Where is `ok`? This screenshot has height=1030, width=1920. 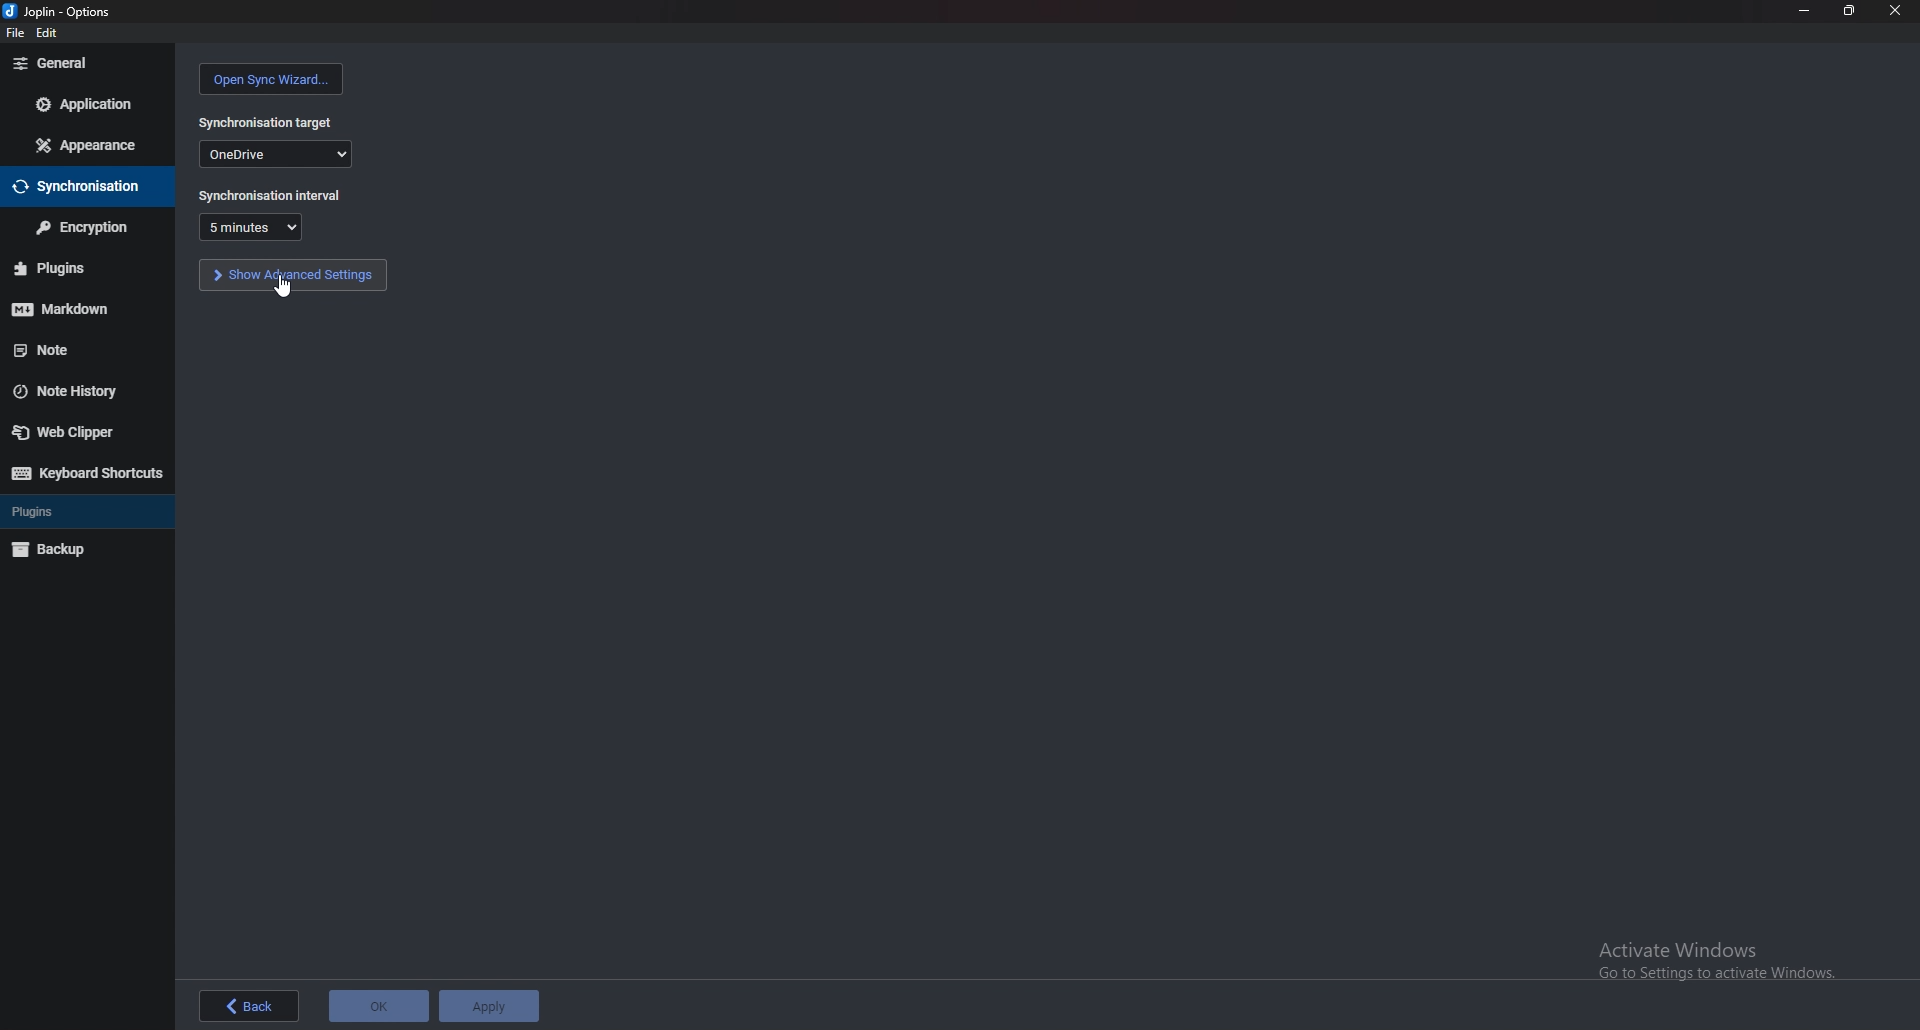 ok is located at coordinates (376, 1004).